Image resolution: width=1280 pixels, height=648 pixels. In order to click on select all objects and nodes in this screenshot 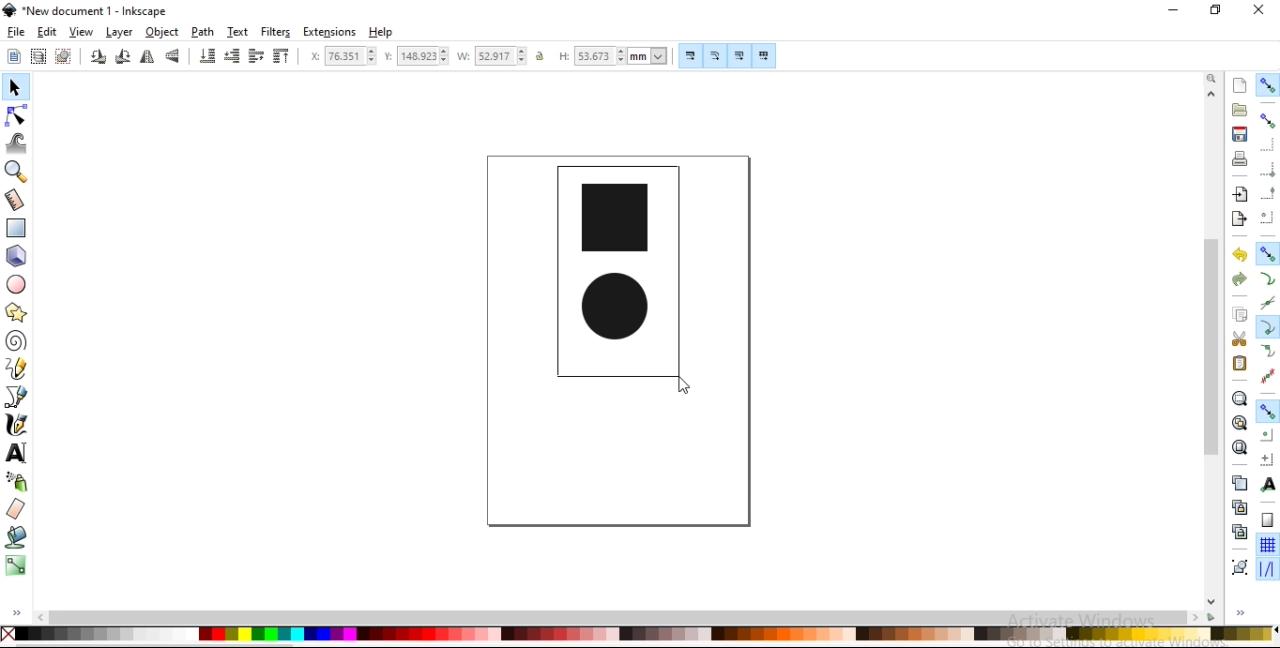, I will do `click(13, 57)`.